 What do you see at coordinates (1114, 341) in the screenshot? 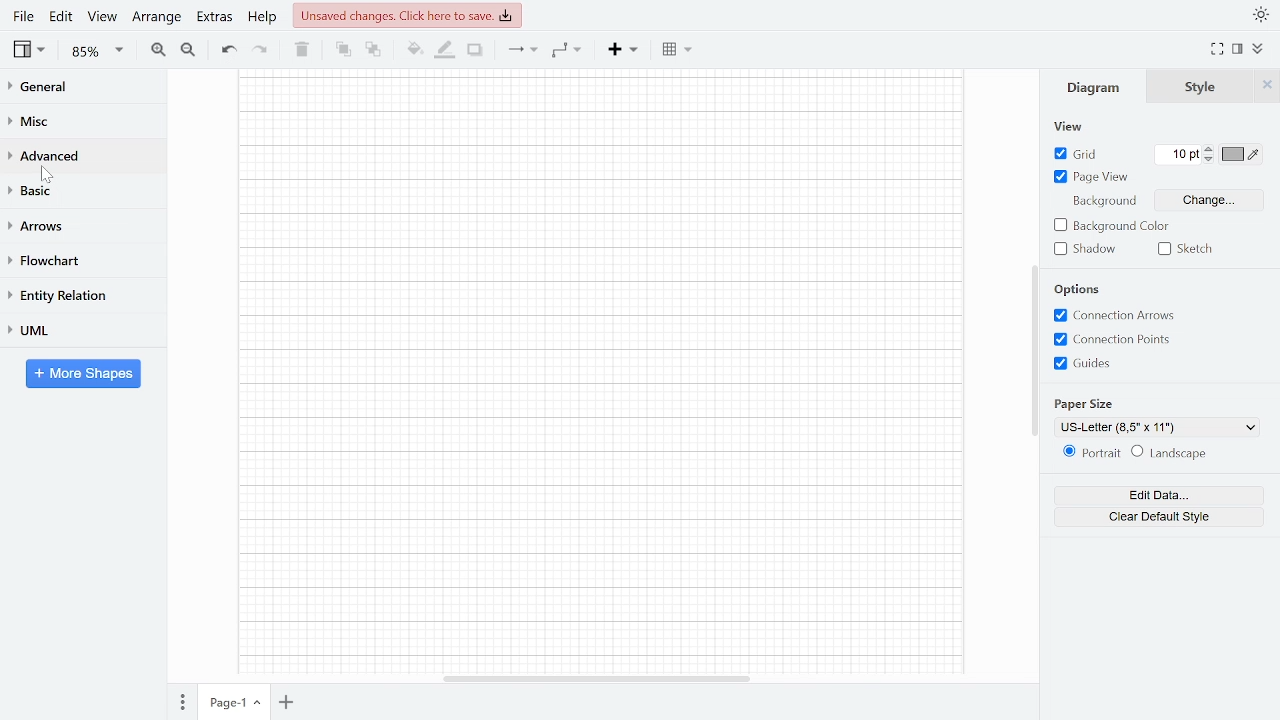
I see `Connection points` at bounding box center [1114, 341].